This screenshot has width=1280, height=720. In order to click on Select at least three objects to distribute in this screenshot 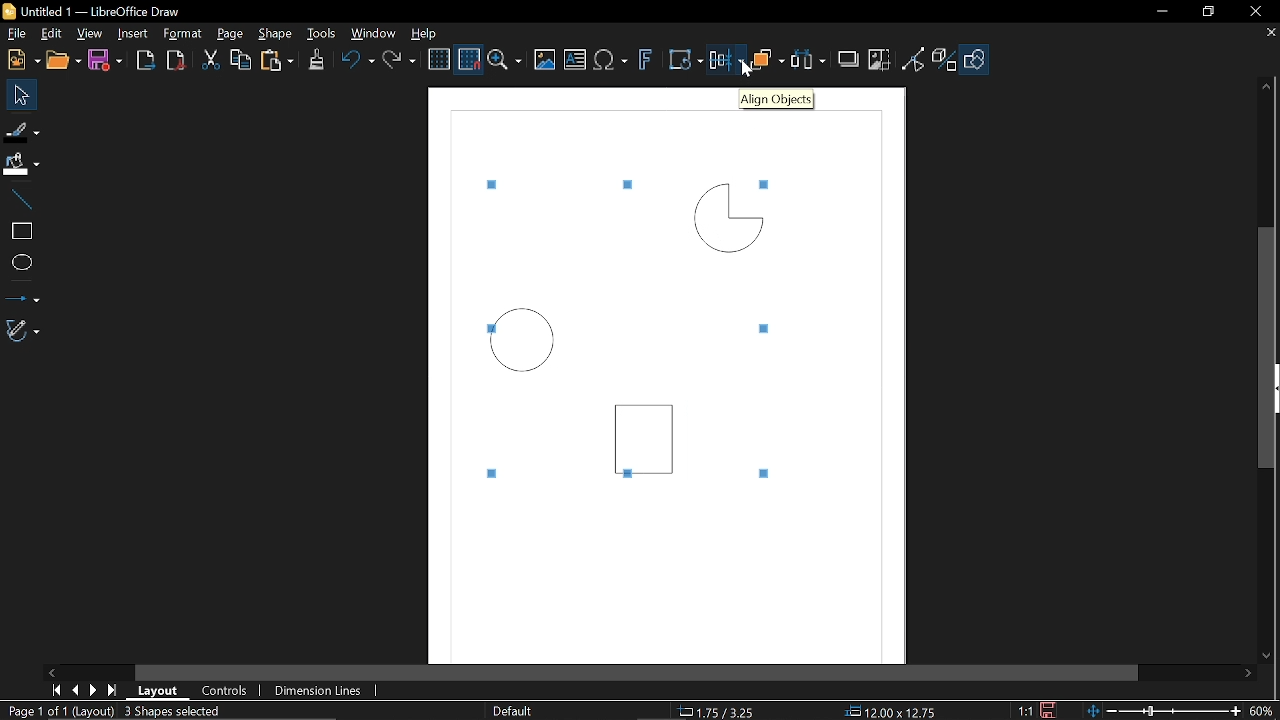, I will do `click(810, 60)`.